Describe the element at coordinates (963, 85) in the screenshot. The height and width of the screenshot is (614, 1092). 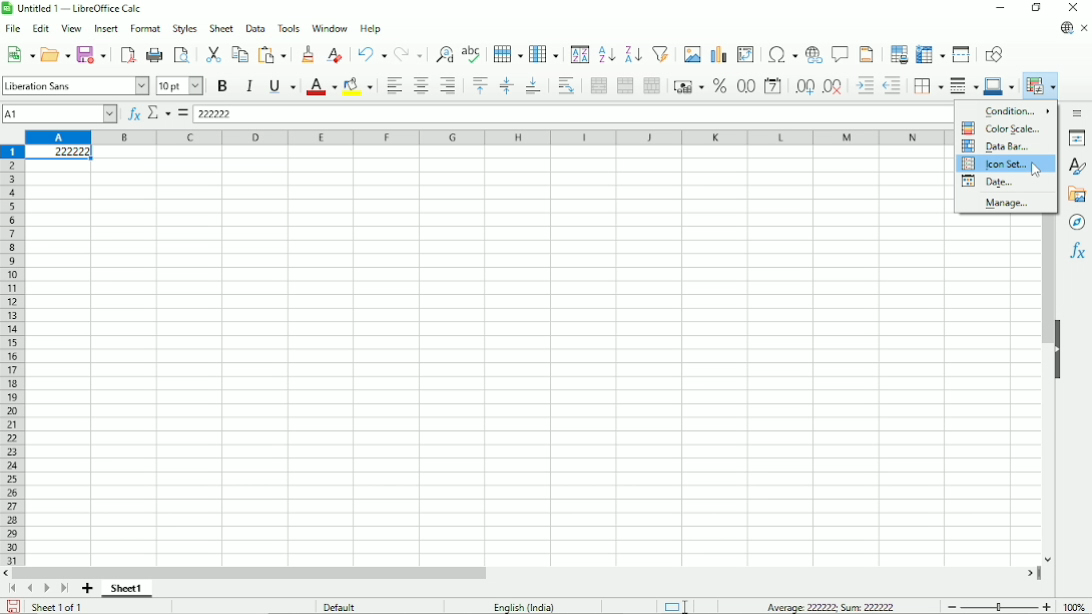
I see `Border styles` at that location.